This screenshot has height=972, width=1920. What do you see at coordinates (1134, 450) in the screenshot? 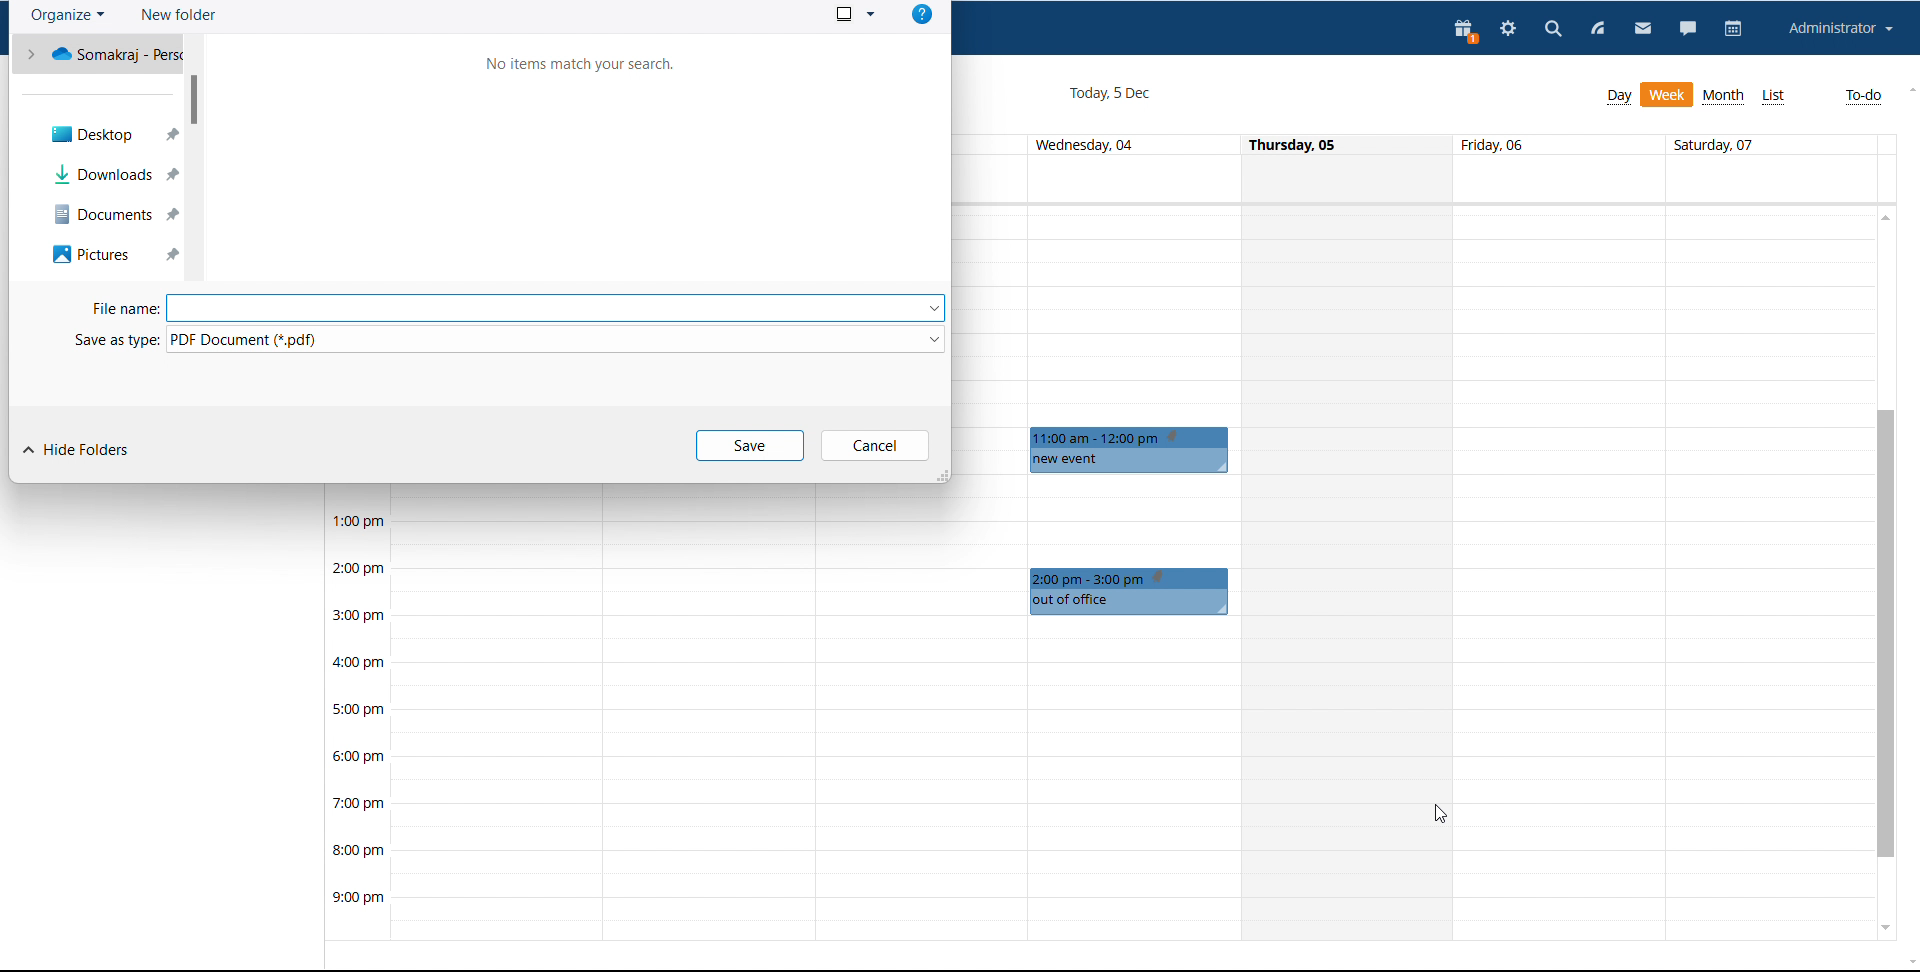
I see `scheduled events` at bounding box center [1134, 450].